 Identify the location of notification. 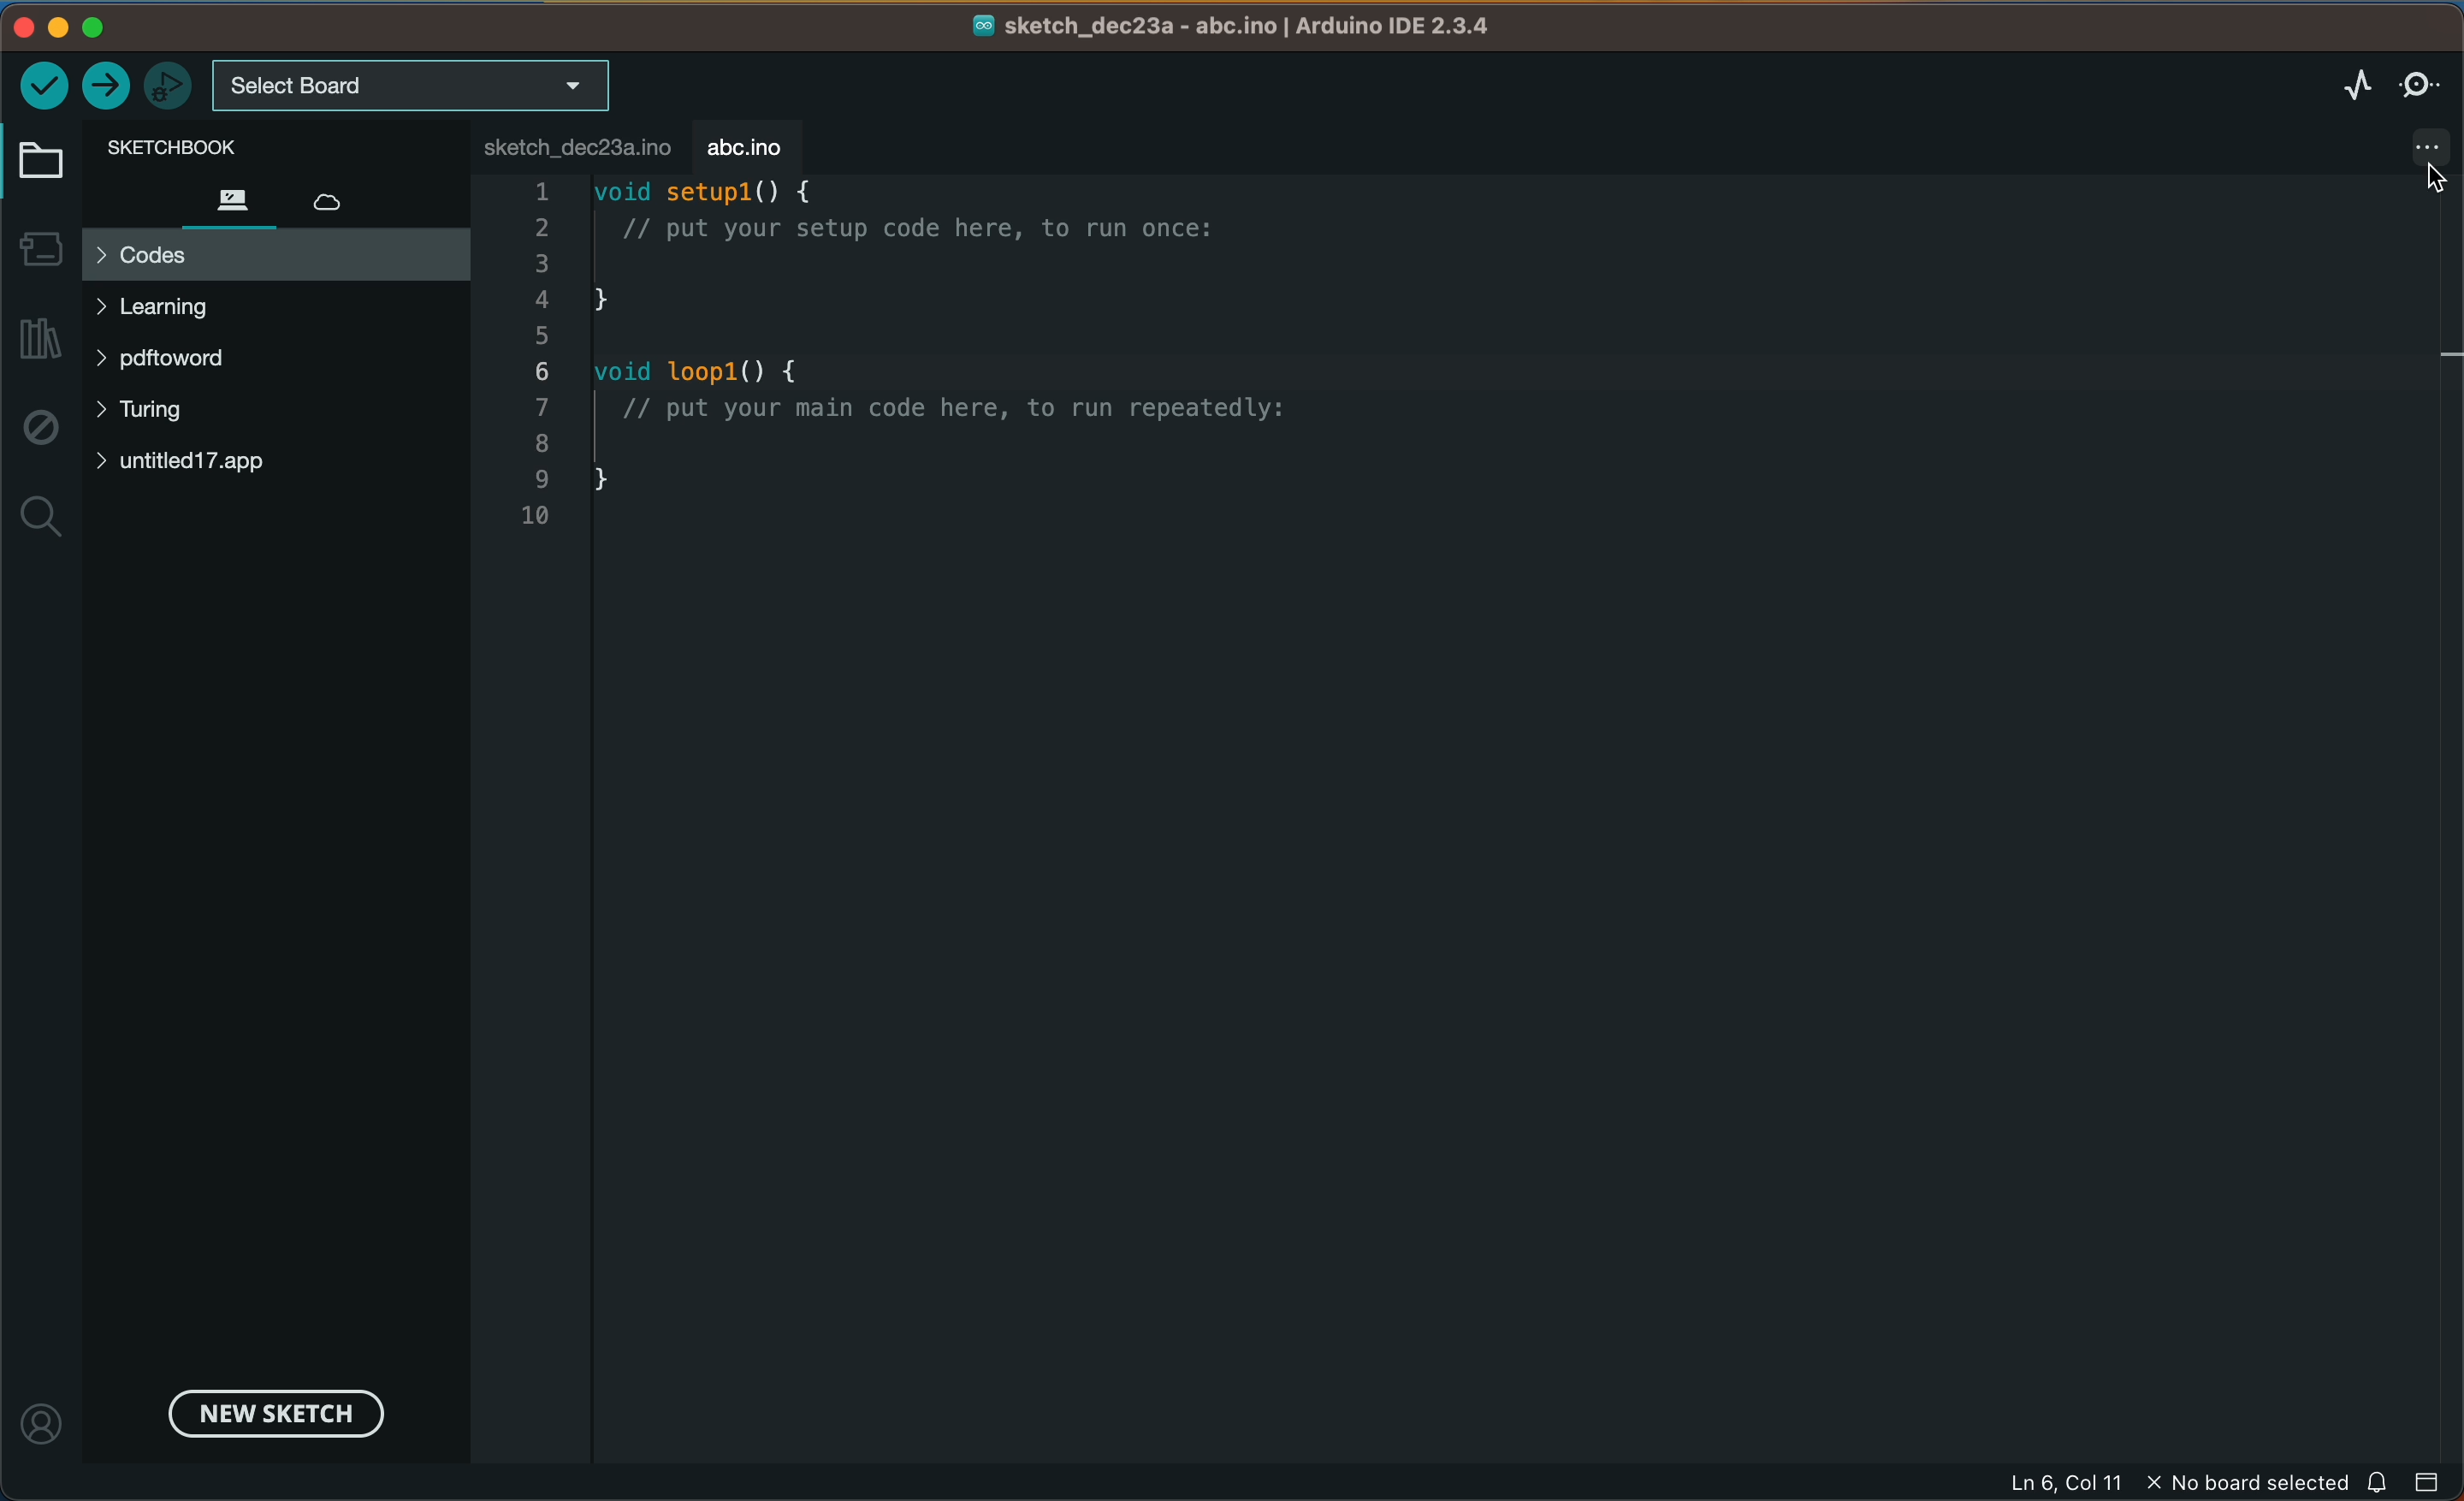
(2381, 1482).